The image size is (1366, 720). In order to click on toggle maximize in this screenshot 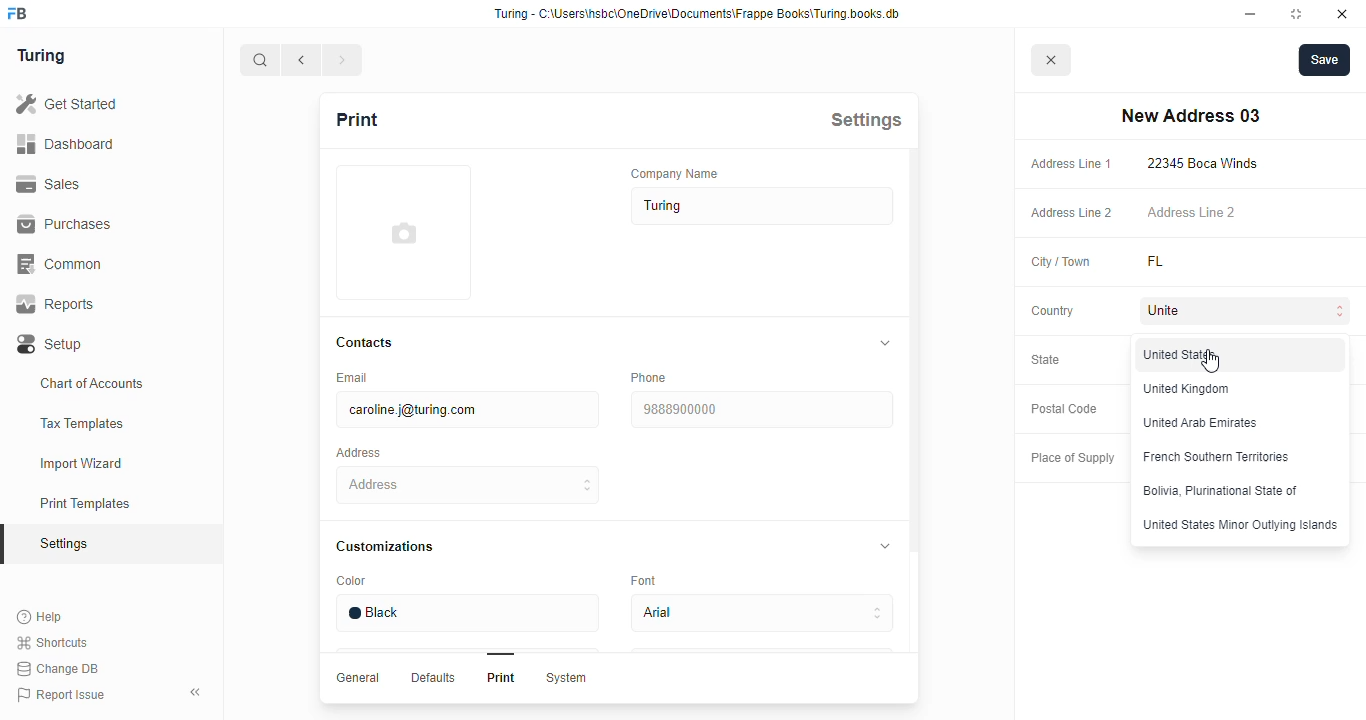, I will do `click(1295, 13)`.